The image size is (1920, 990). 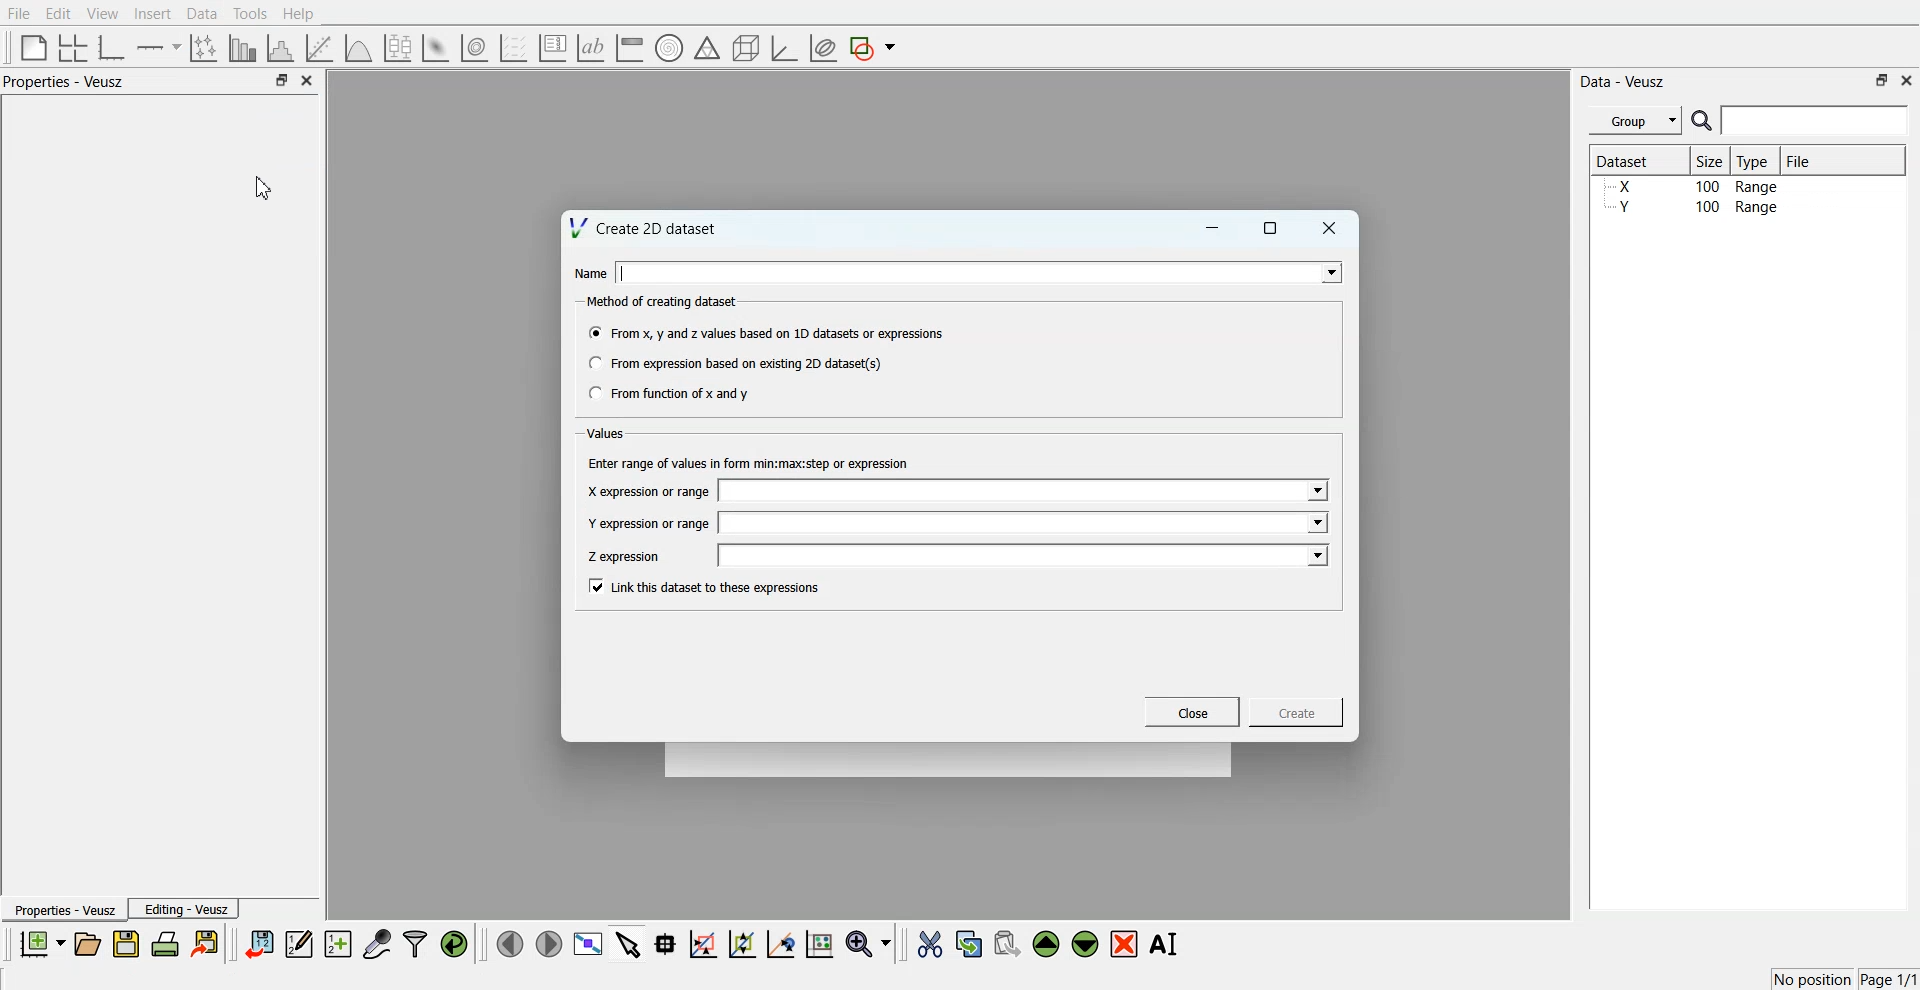 What do you see at coordinates (299, 14) in the screenshot?
I see `Help` at bounding box center [299, 14].